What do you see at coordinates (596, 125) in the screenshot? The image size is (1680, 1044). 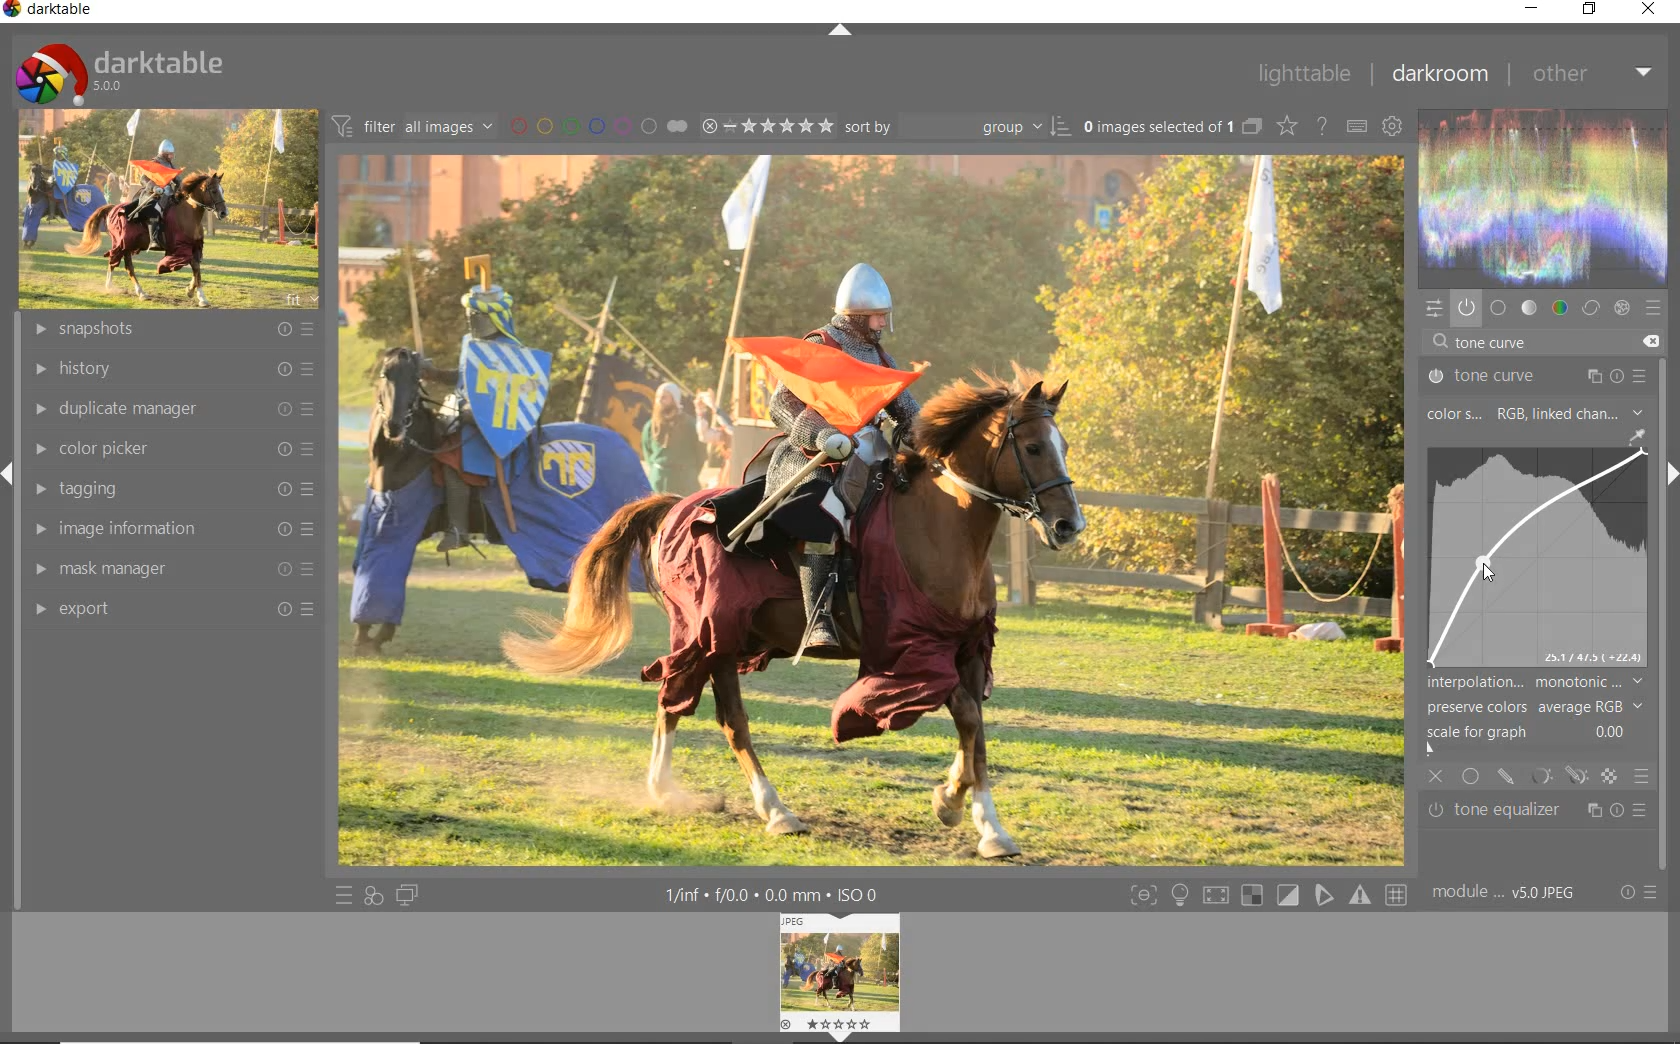 I see `filter by image color label` at bounding box center [596, 125].